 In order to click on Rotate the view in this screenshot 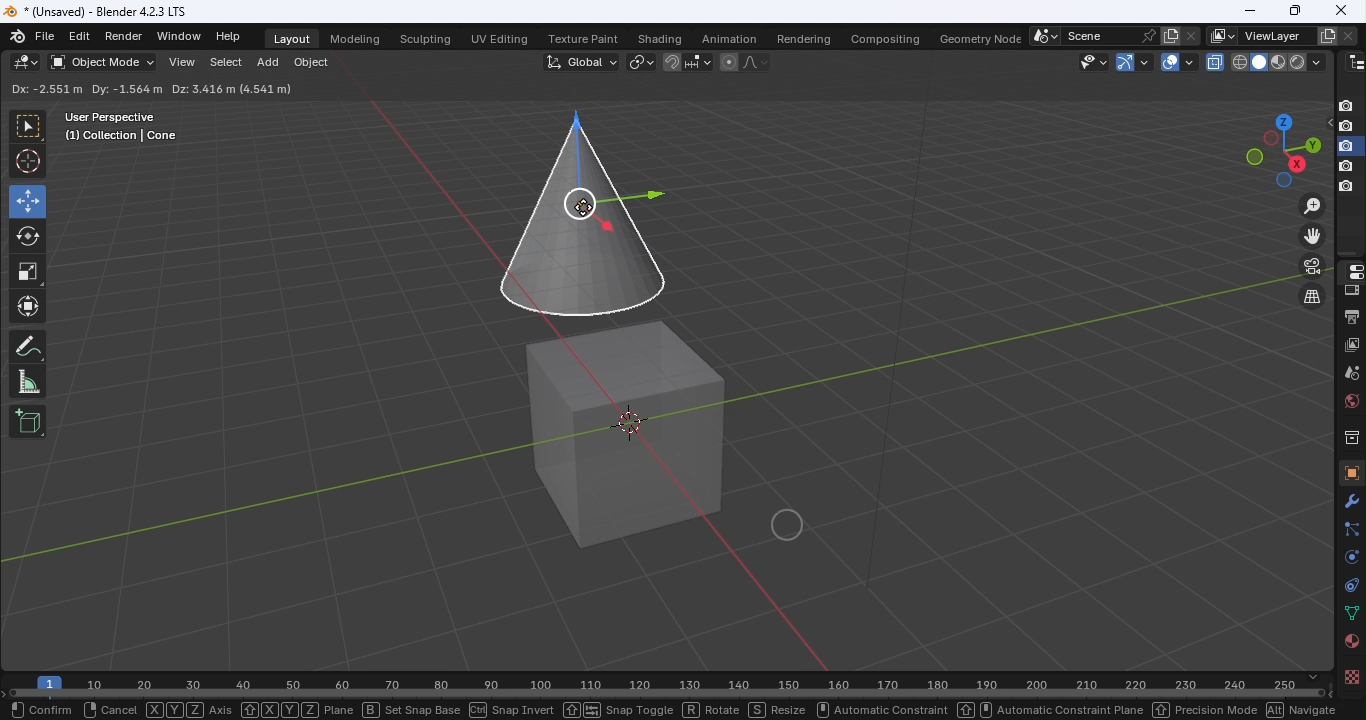, I will do `click(1283, 182)`.